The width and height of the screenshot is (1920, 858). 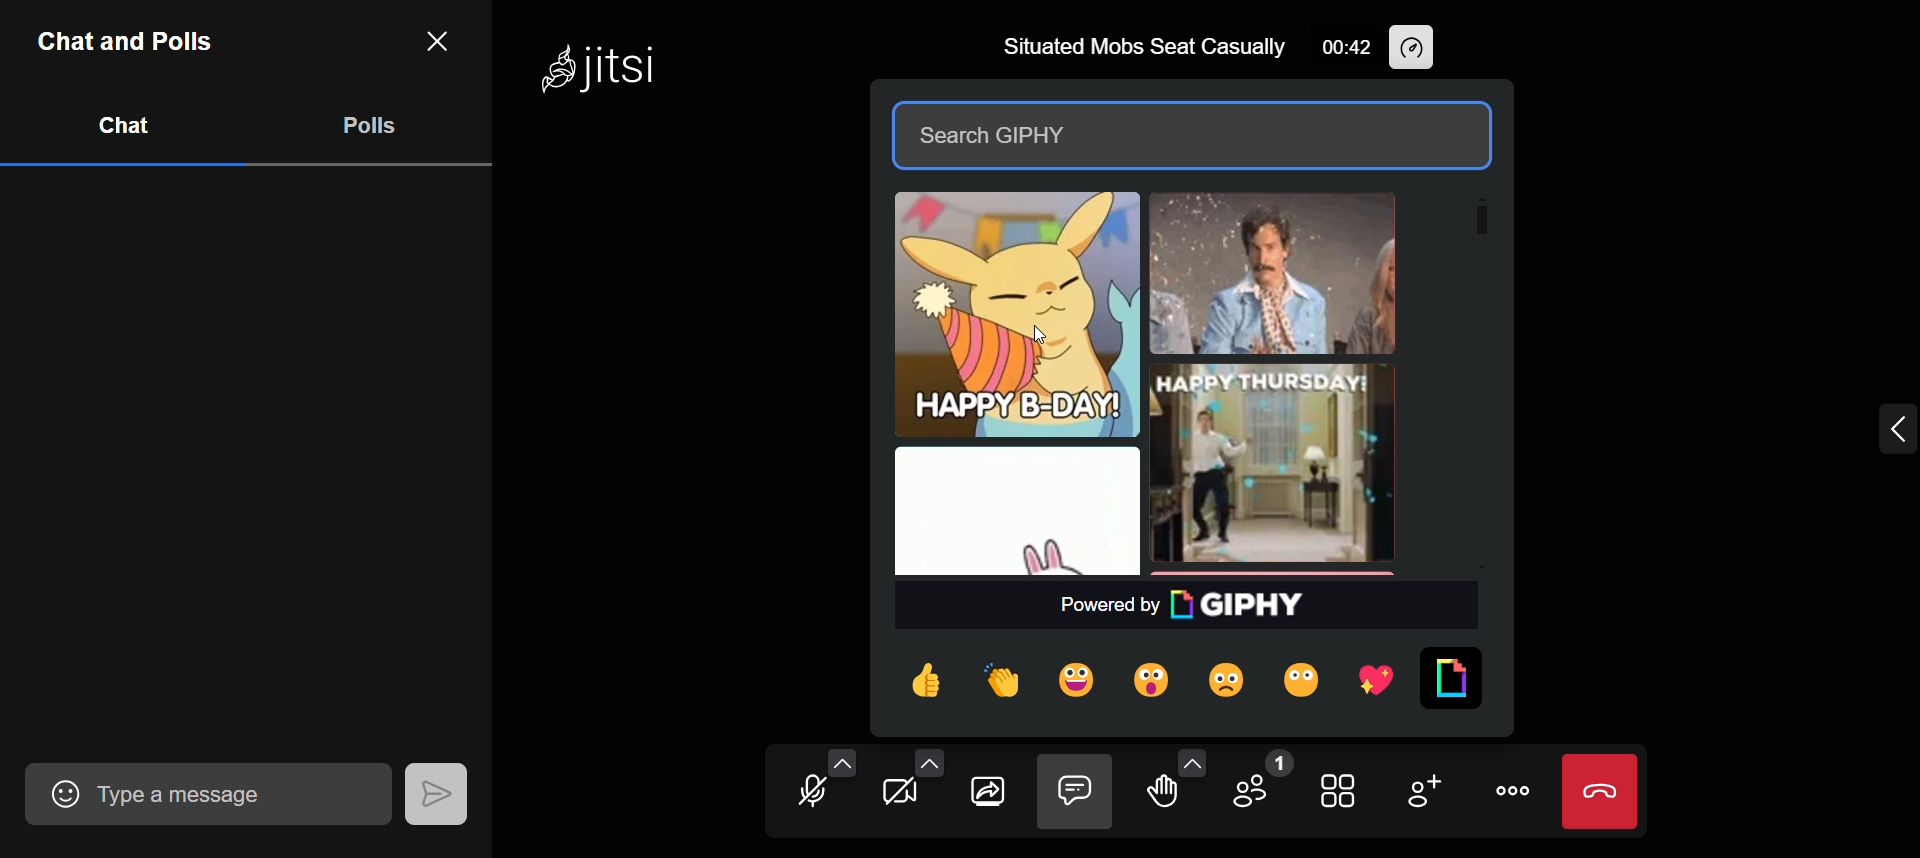 I want to click on Situated Mobs Seat Casually, so click(x=1145, y=45).